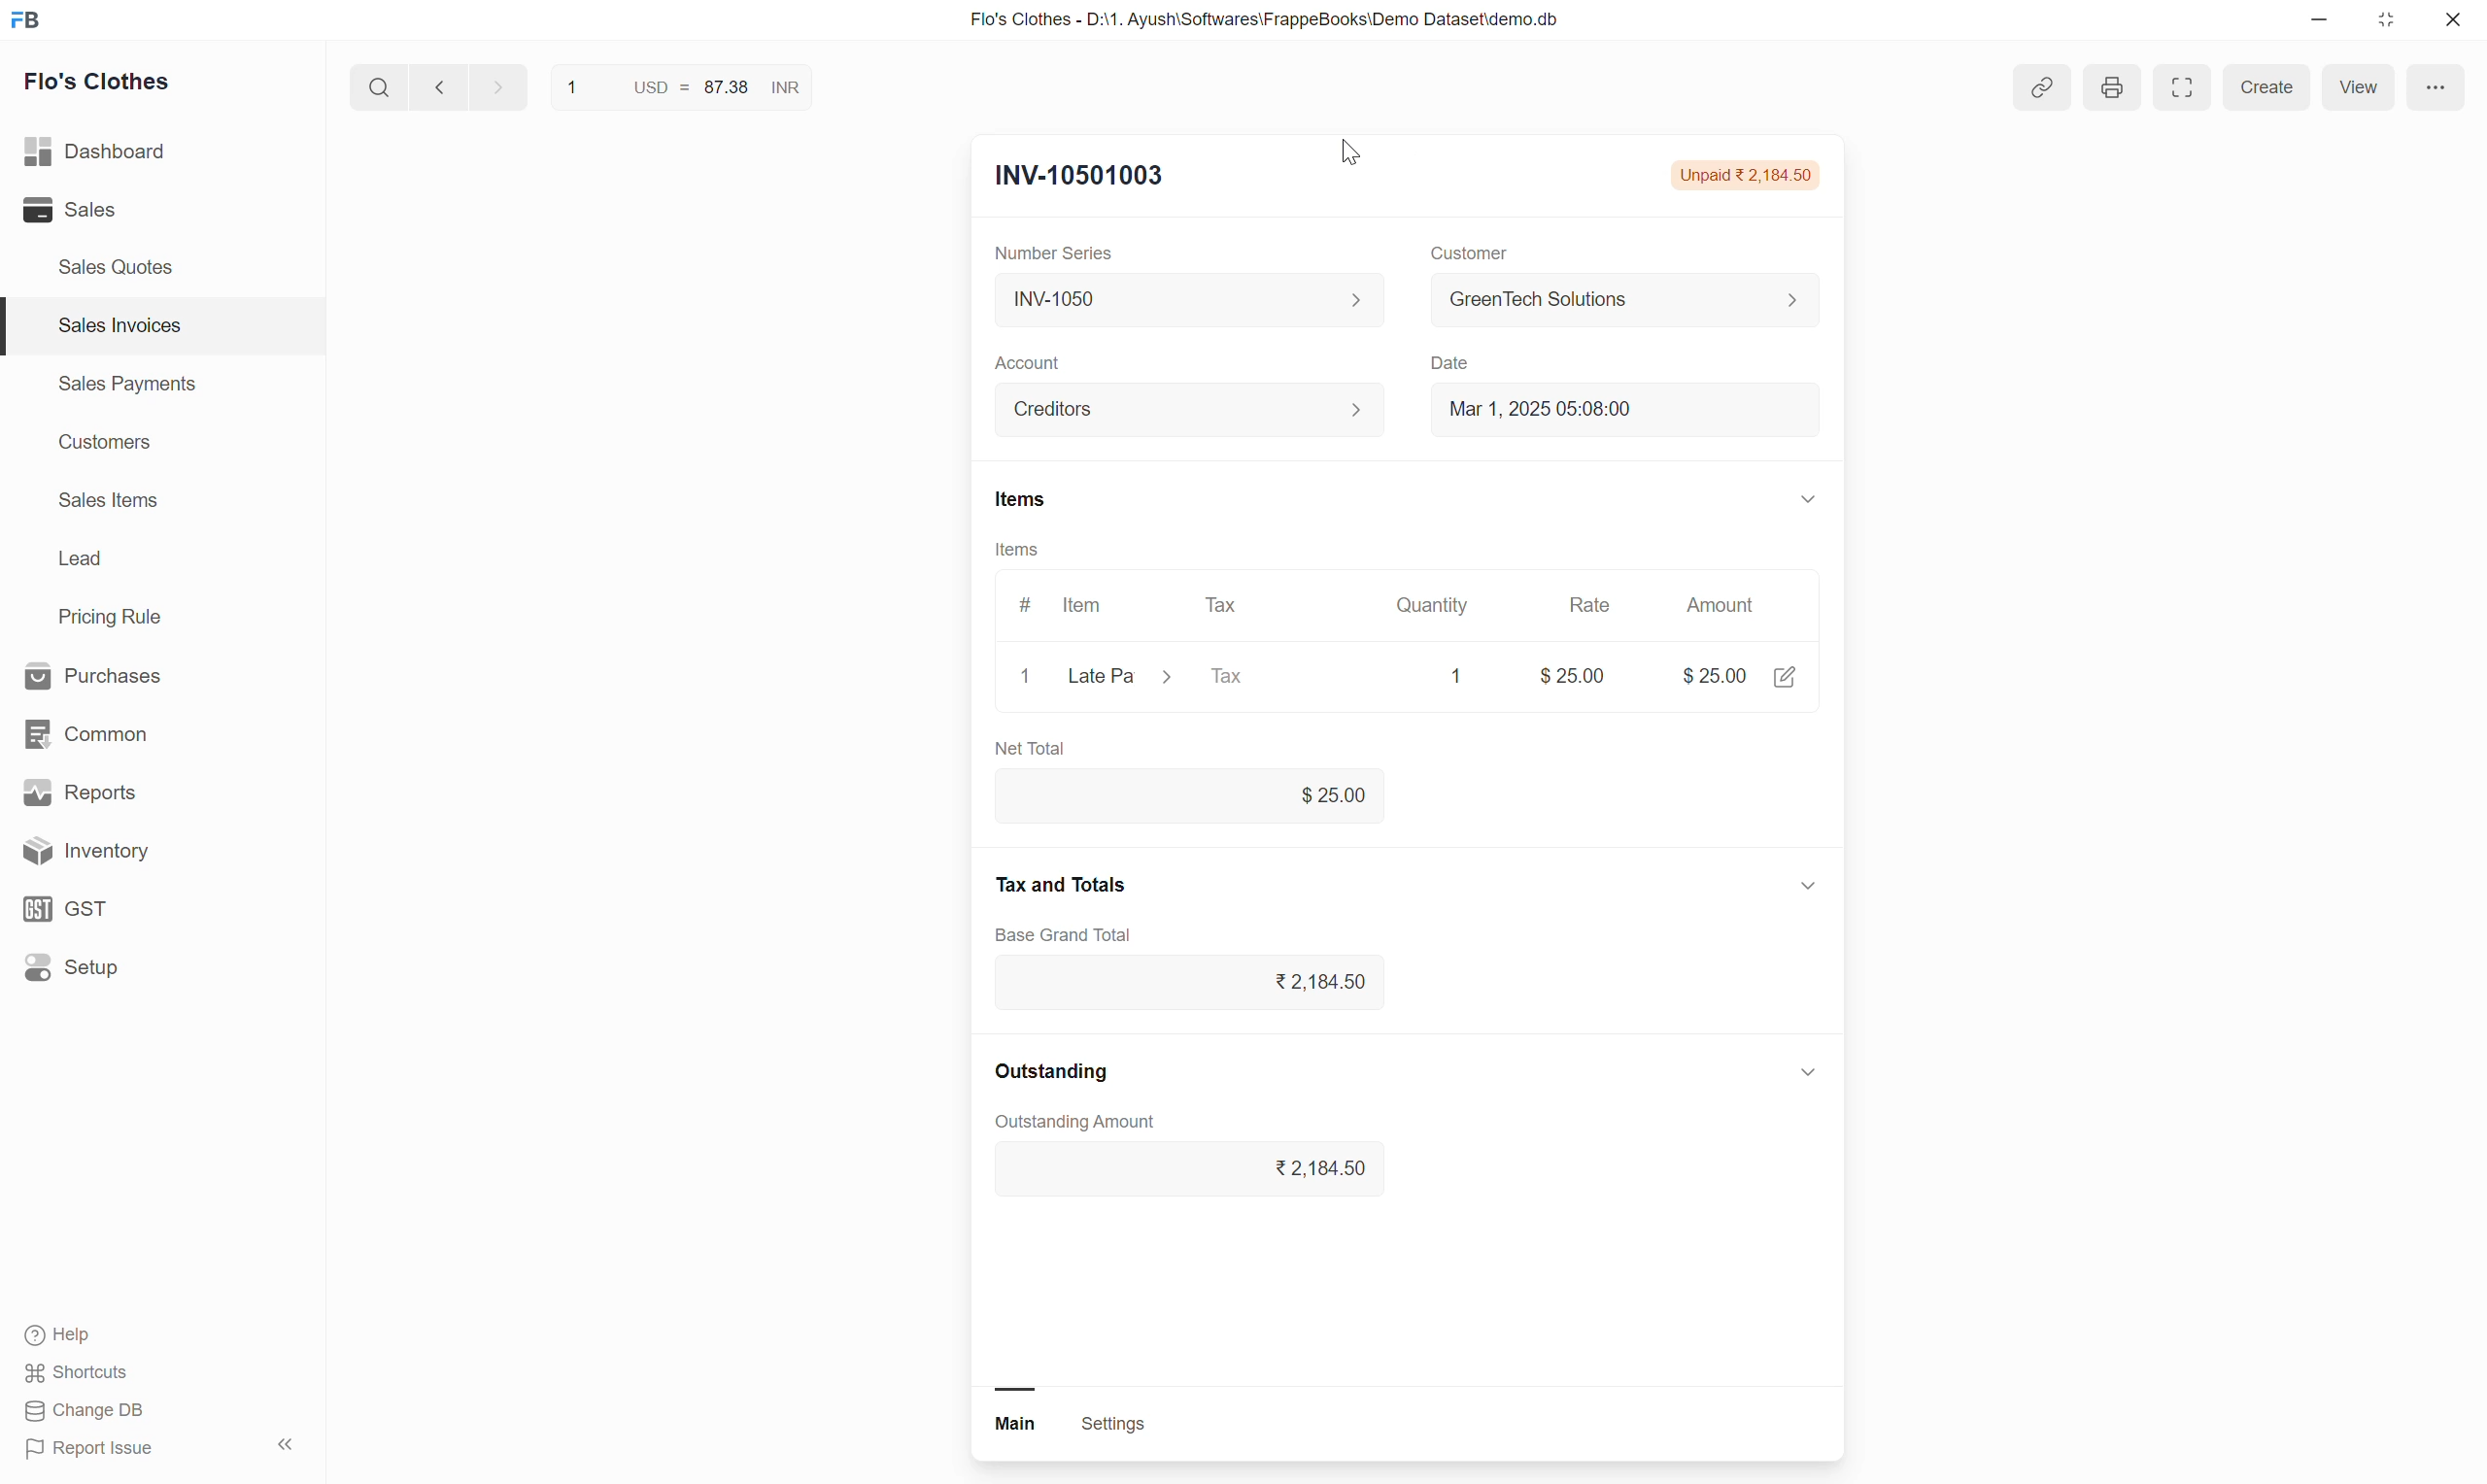 This screenshot has height=1484, width=2487. I want to click on Net Total, so click(1035, 742).